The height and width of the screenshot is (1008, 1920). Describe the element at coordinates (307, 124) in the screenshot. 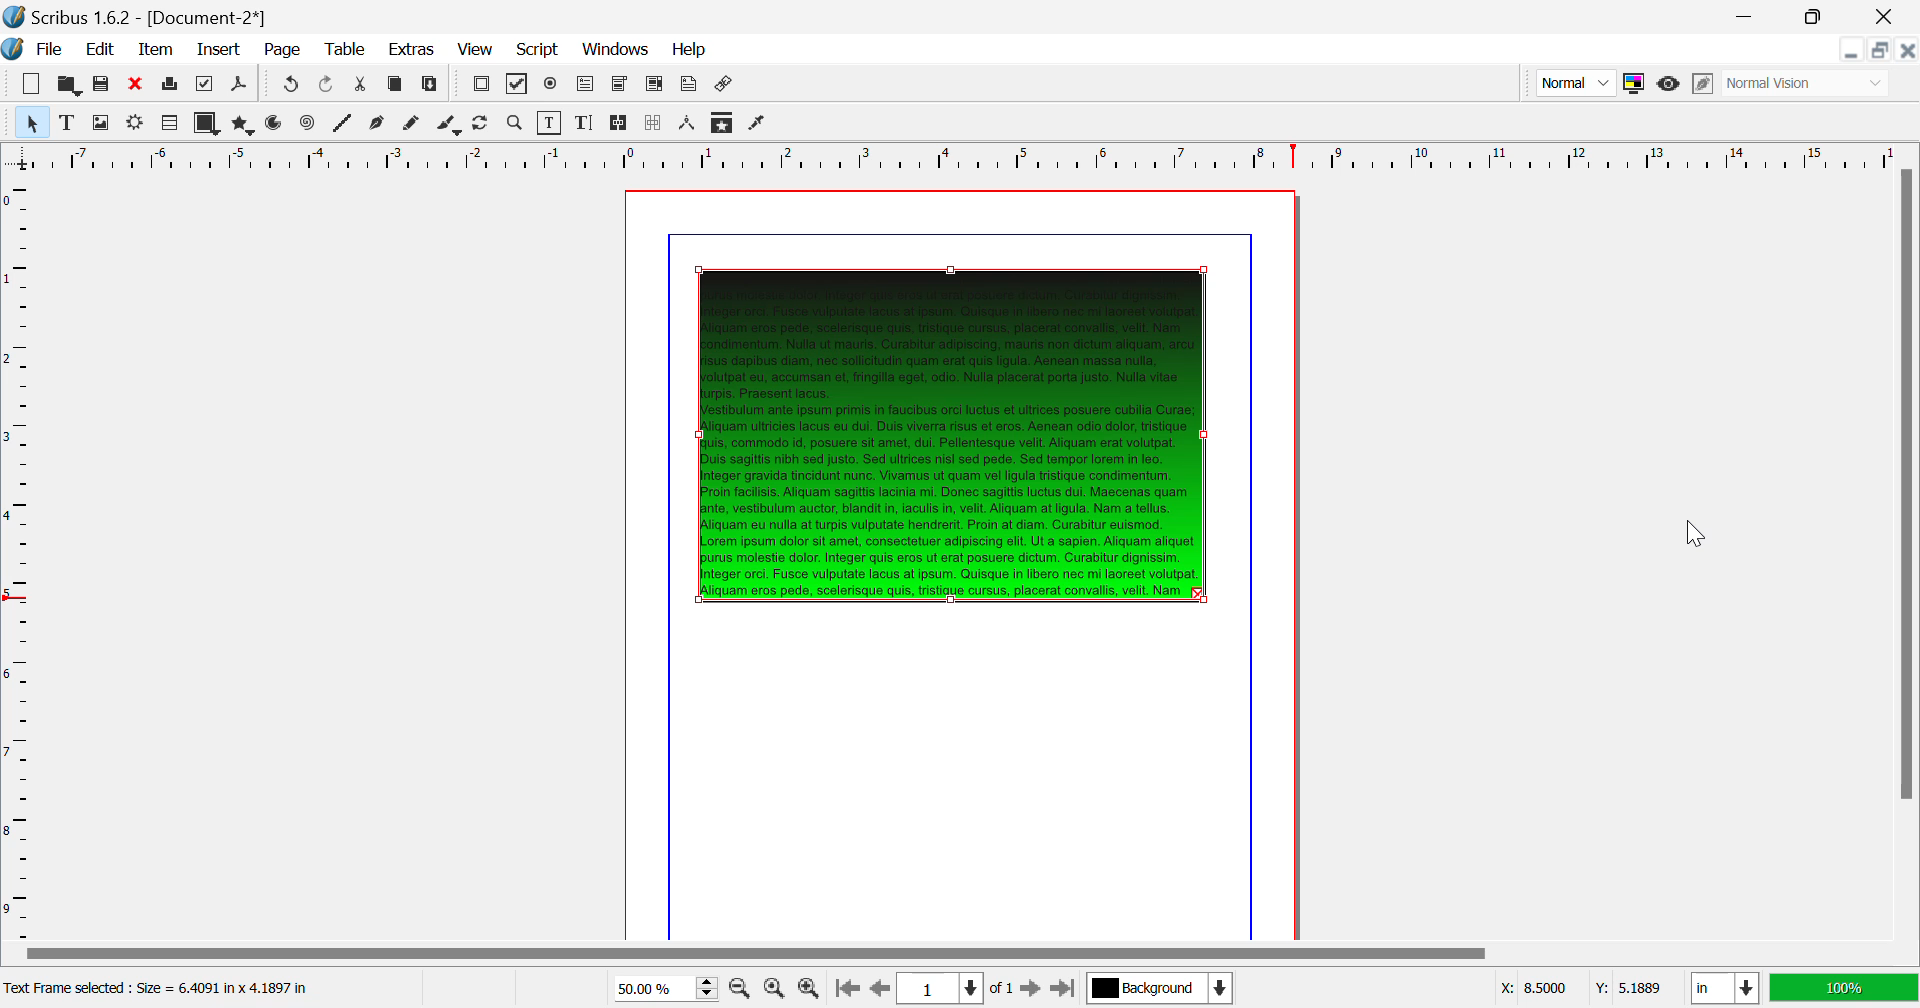

I see `Spiral` at that location.